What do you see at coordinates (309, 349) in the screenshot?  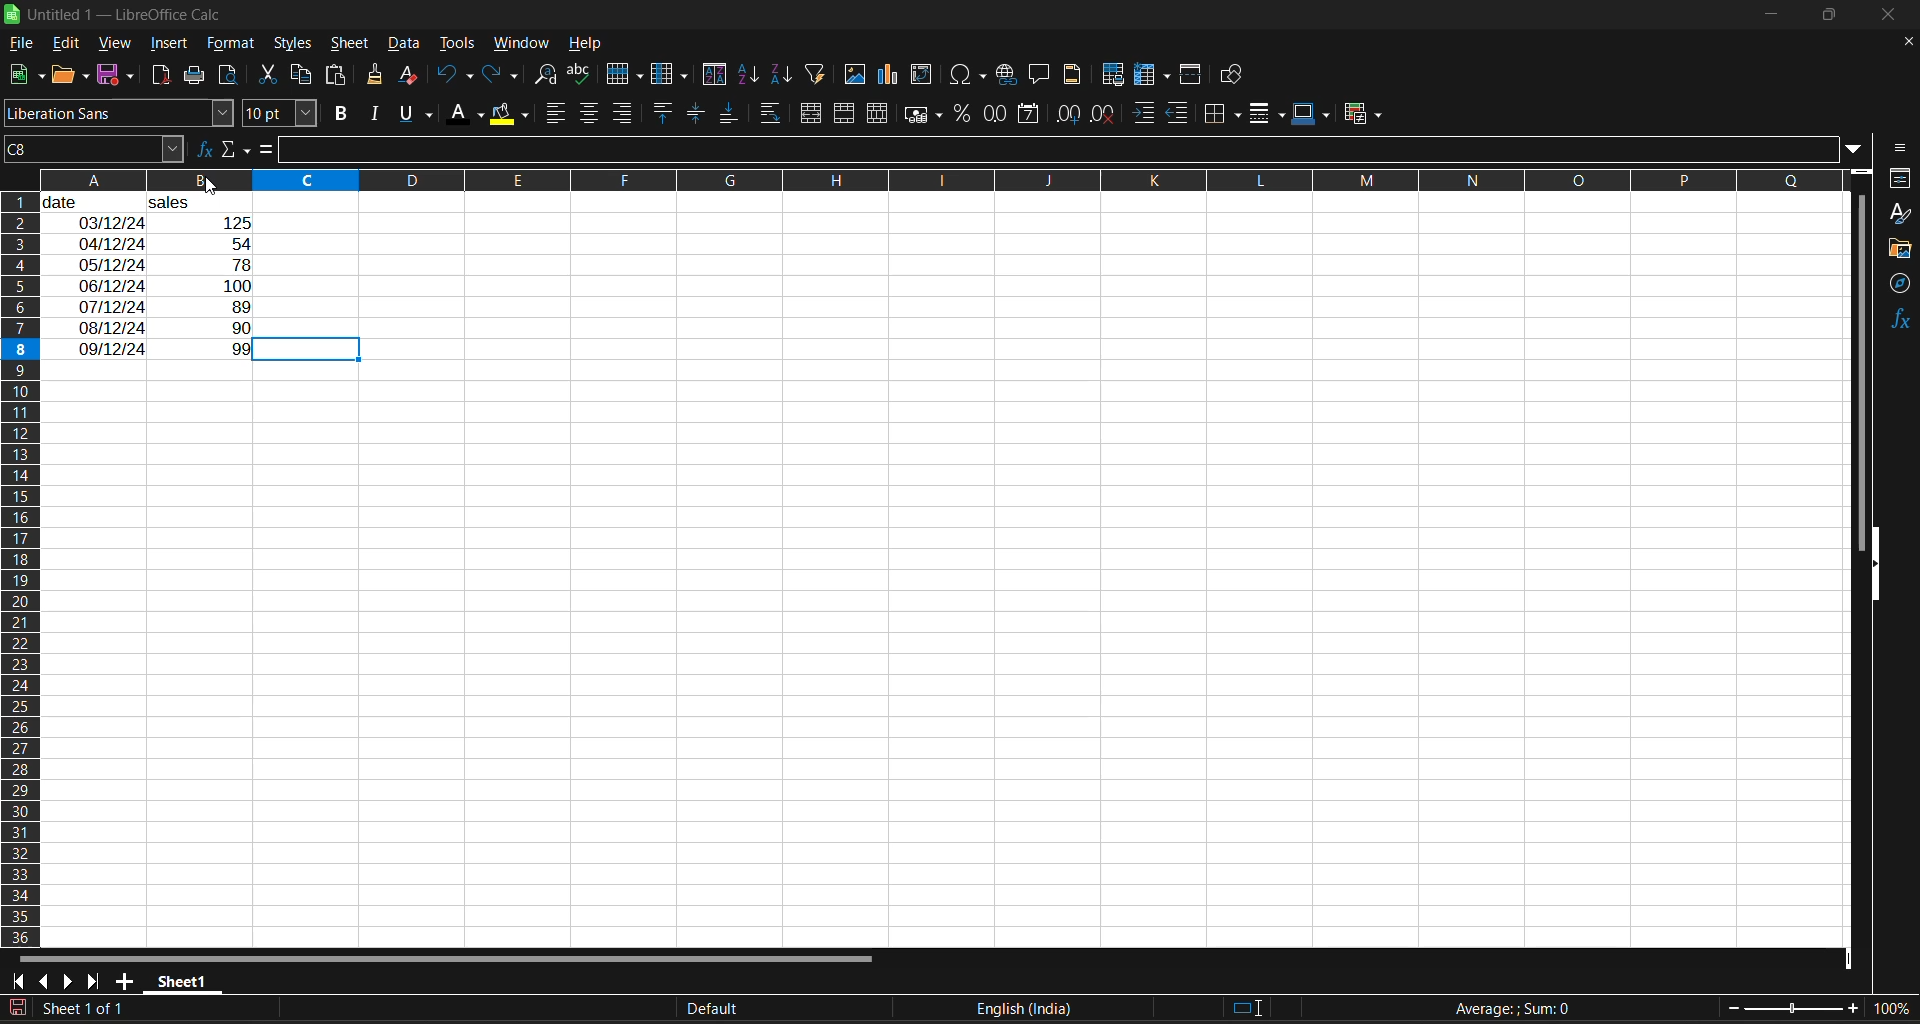 I see `selected cell` at bounding box center [309, 349].